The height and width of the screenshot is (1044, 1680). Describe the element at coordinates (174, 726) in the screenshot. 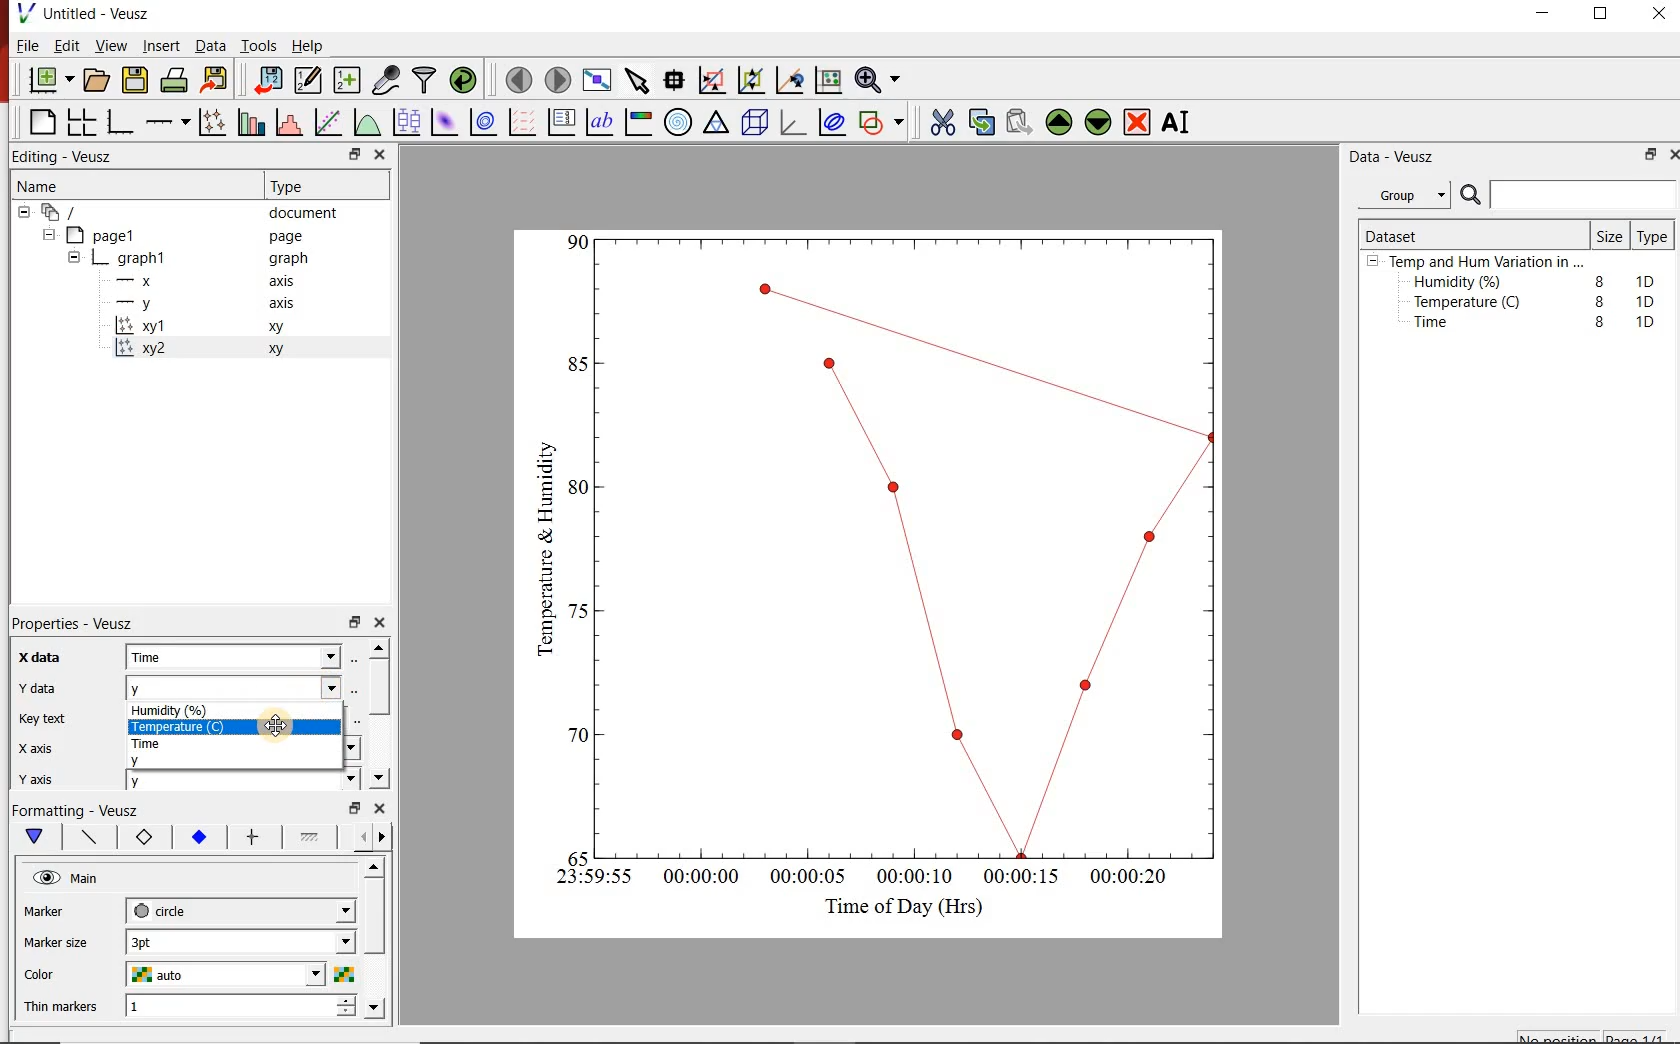

I see `Temperature (C)` at that location.